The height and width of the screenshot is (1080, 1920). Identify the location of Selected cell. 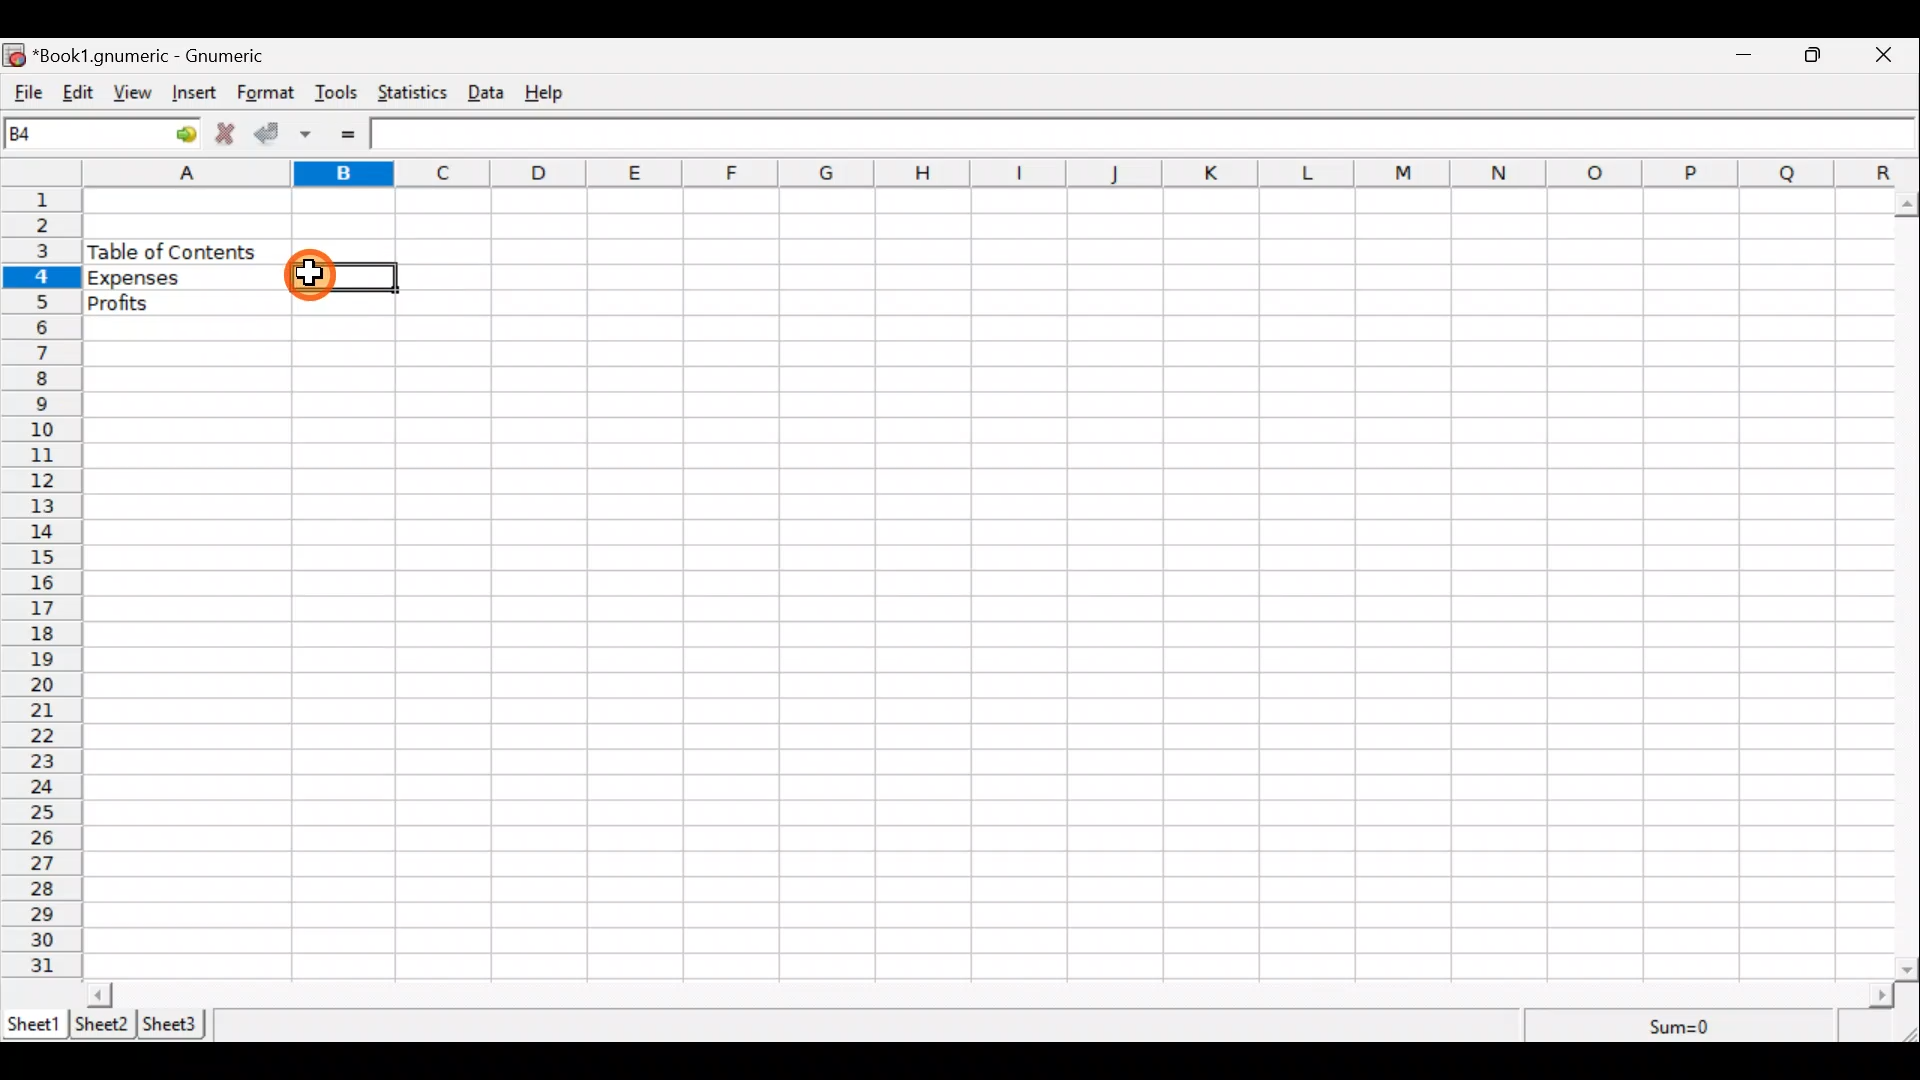
(346, 277).